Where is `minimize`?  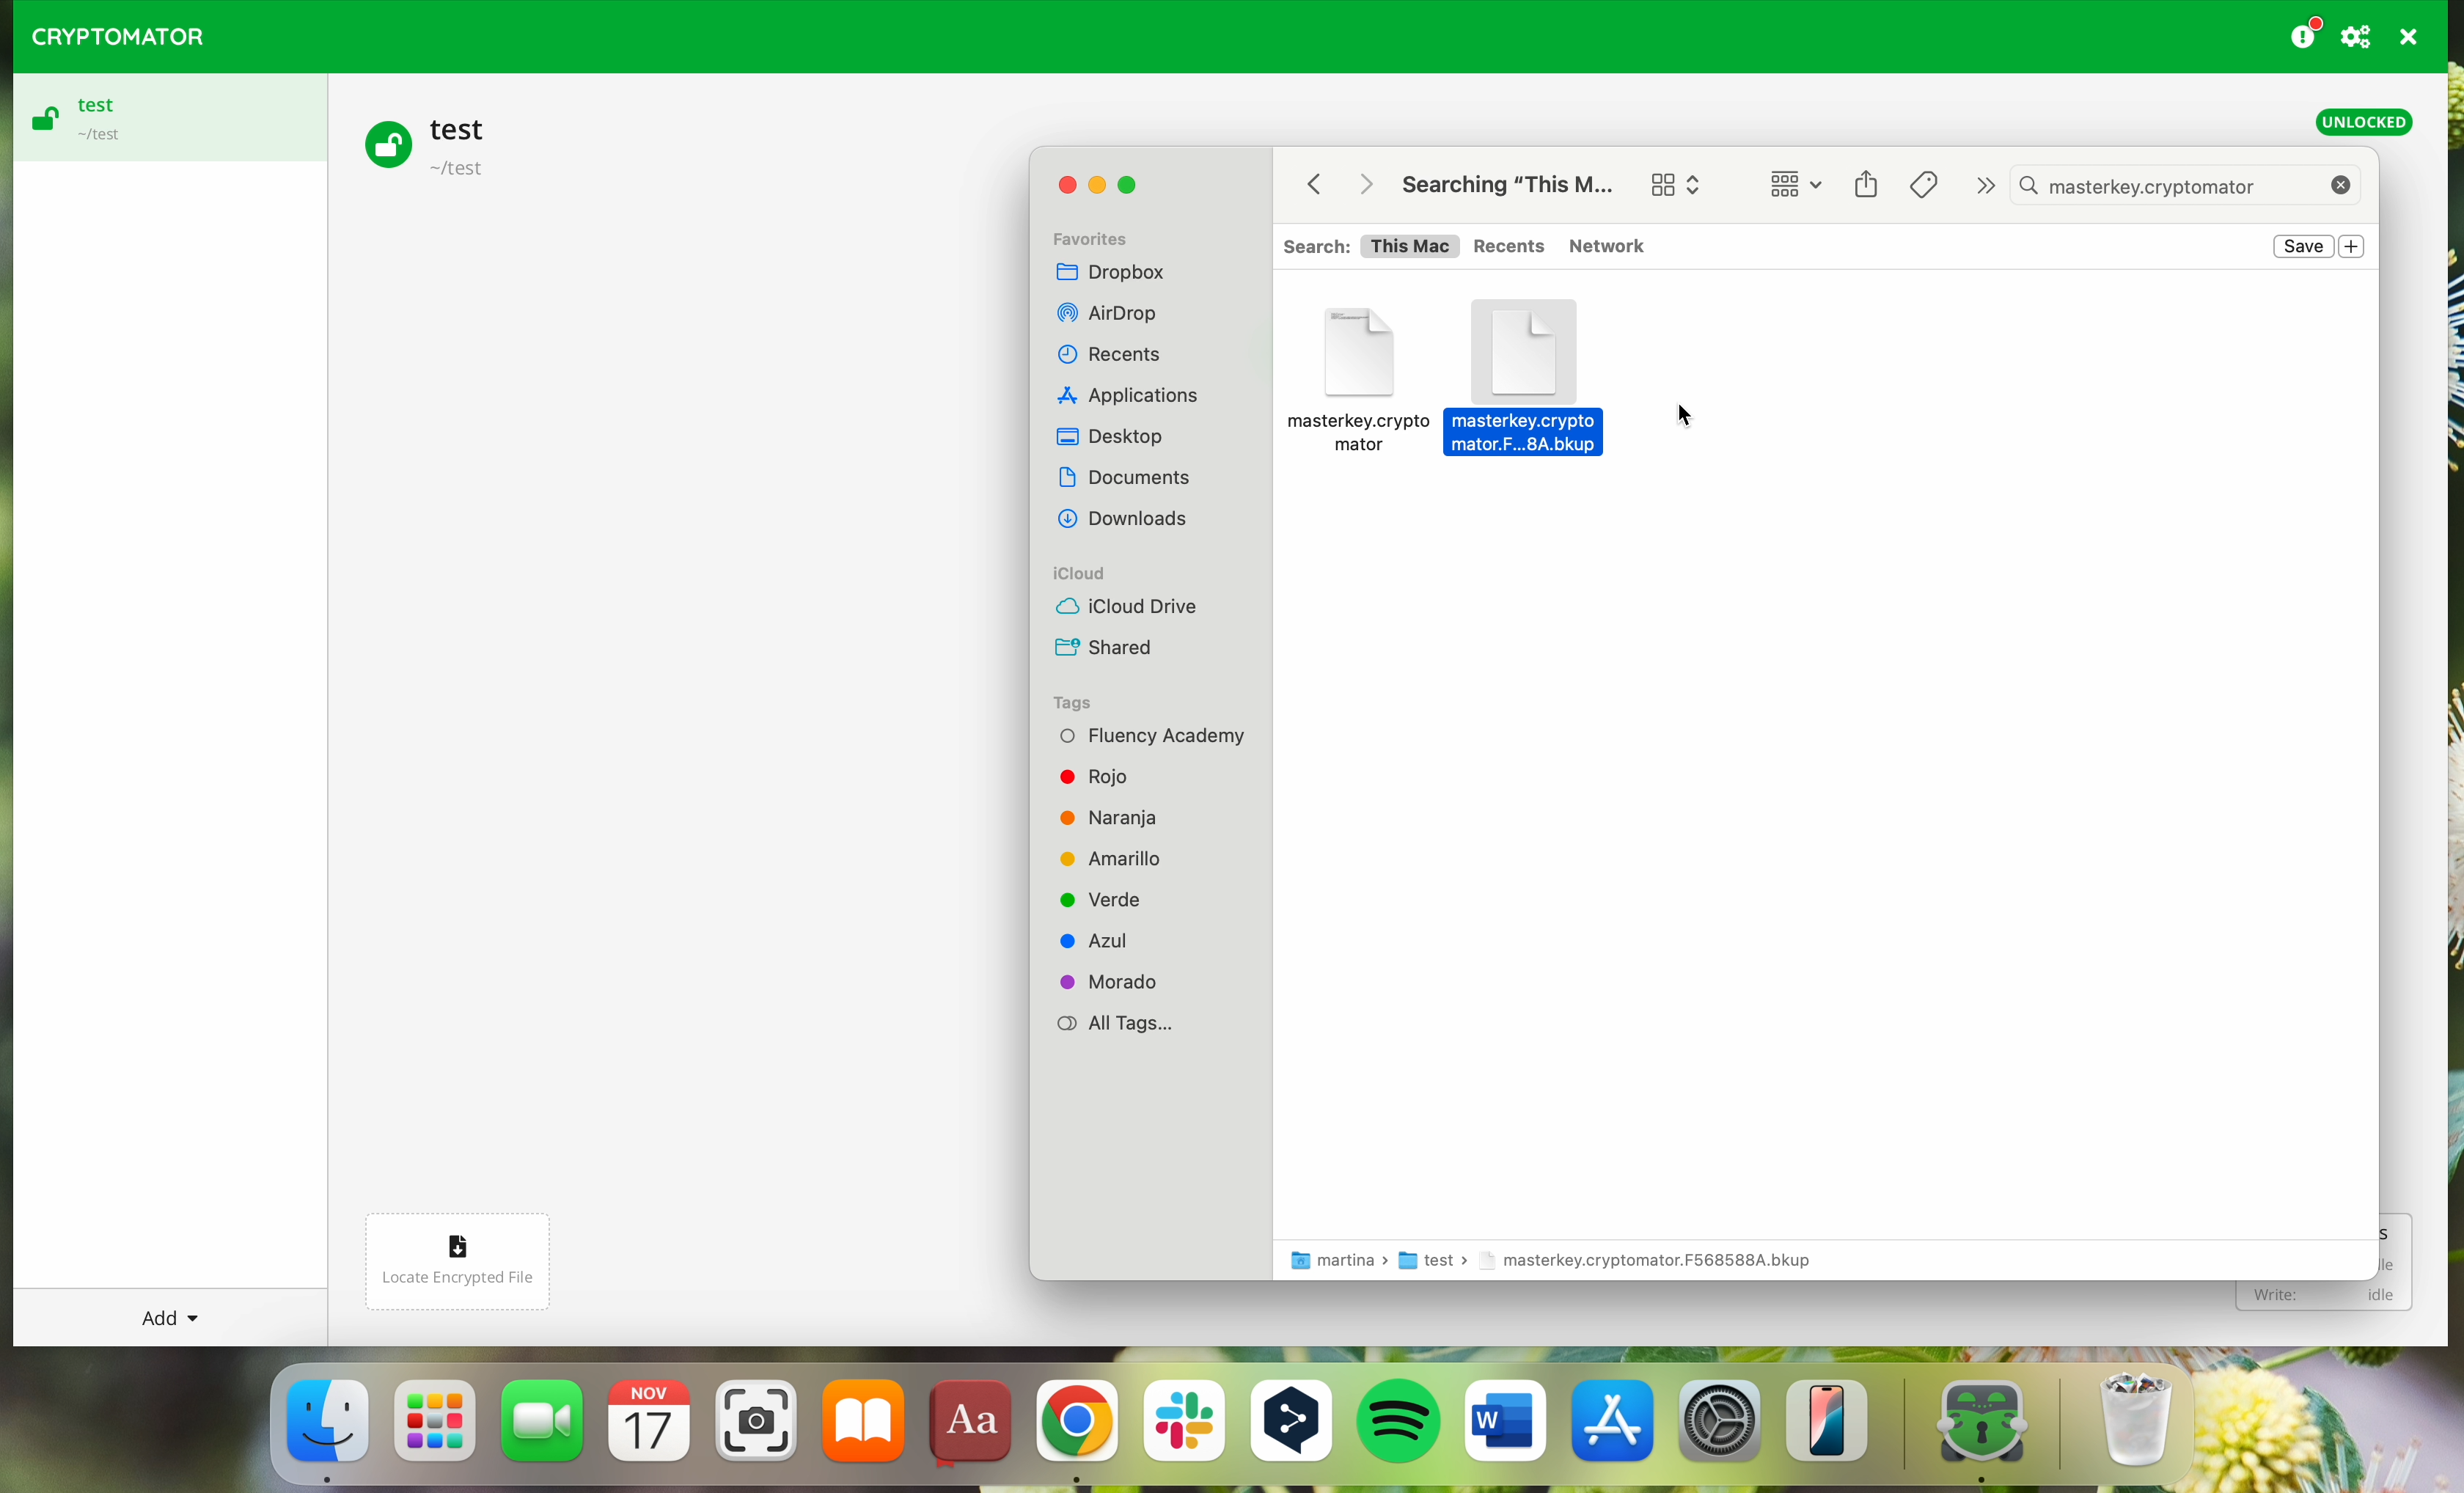 minimize is located at coordinates (1095, 187).